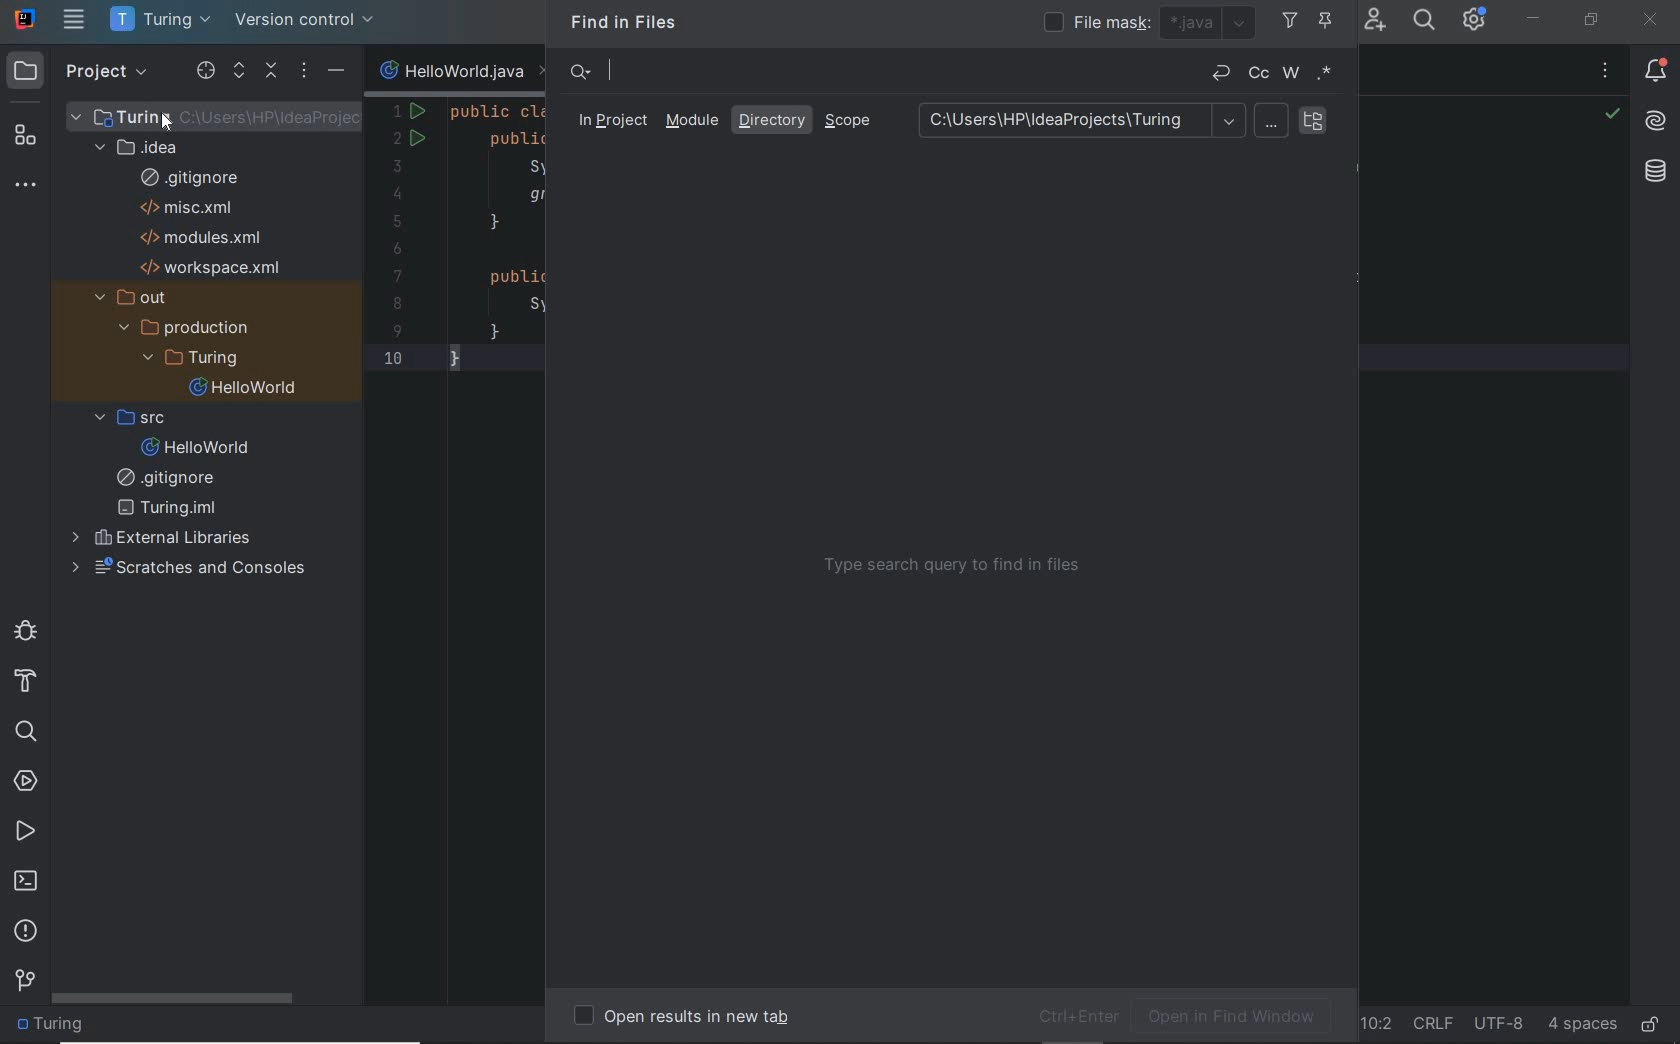 The width and height of the screenshot is (1680, 1044). Describe the element at coordinates (1606, 72) in the screenshot. I see `recent files, tab actions` at that location.